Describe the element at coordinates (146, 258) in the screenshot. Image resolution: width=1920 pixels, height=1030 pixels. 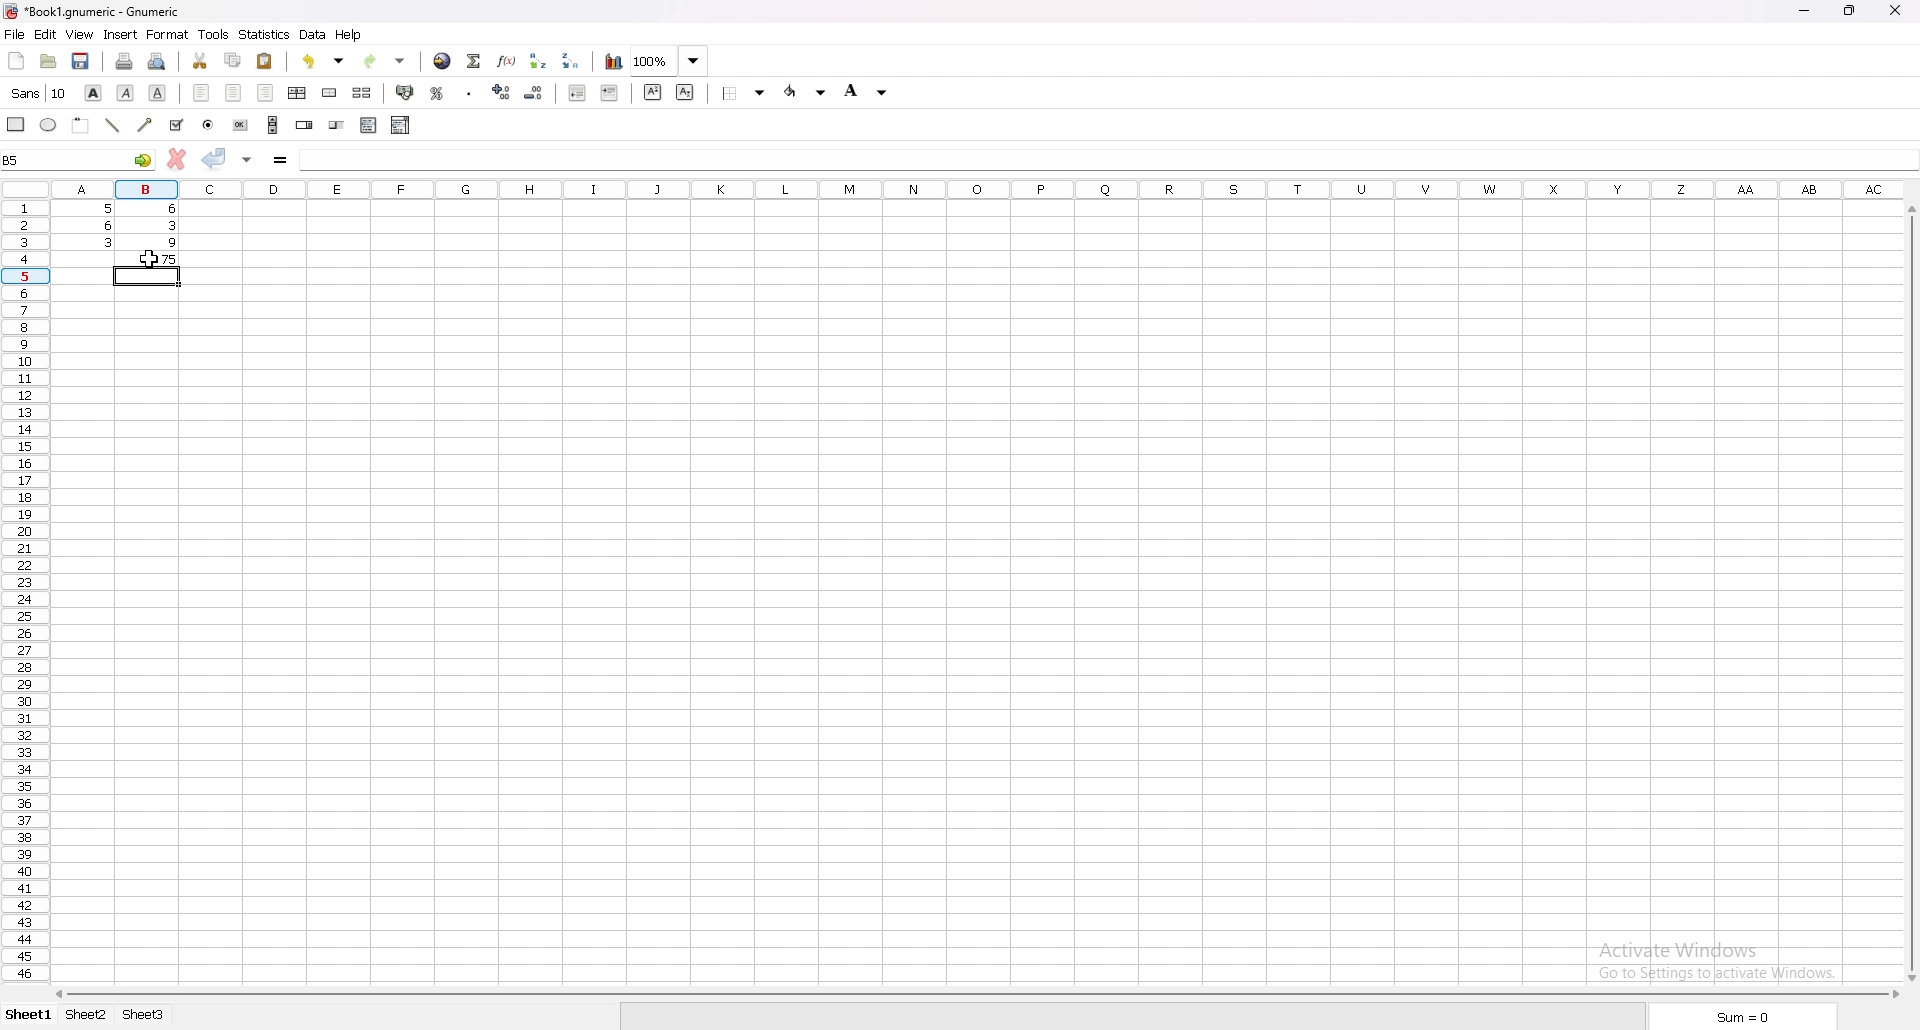
I see `75` at that location.